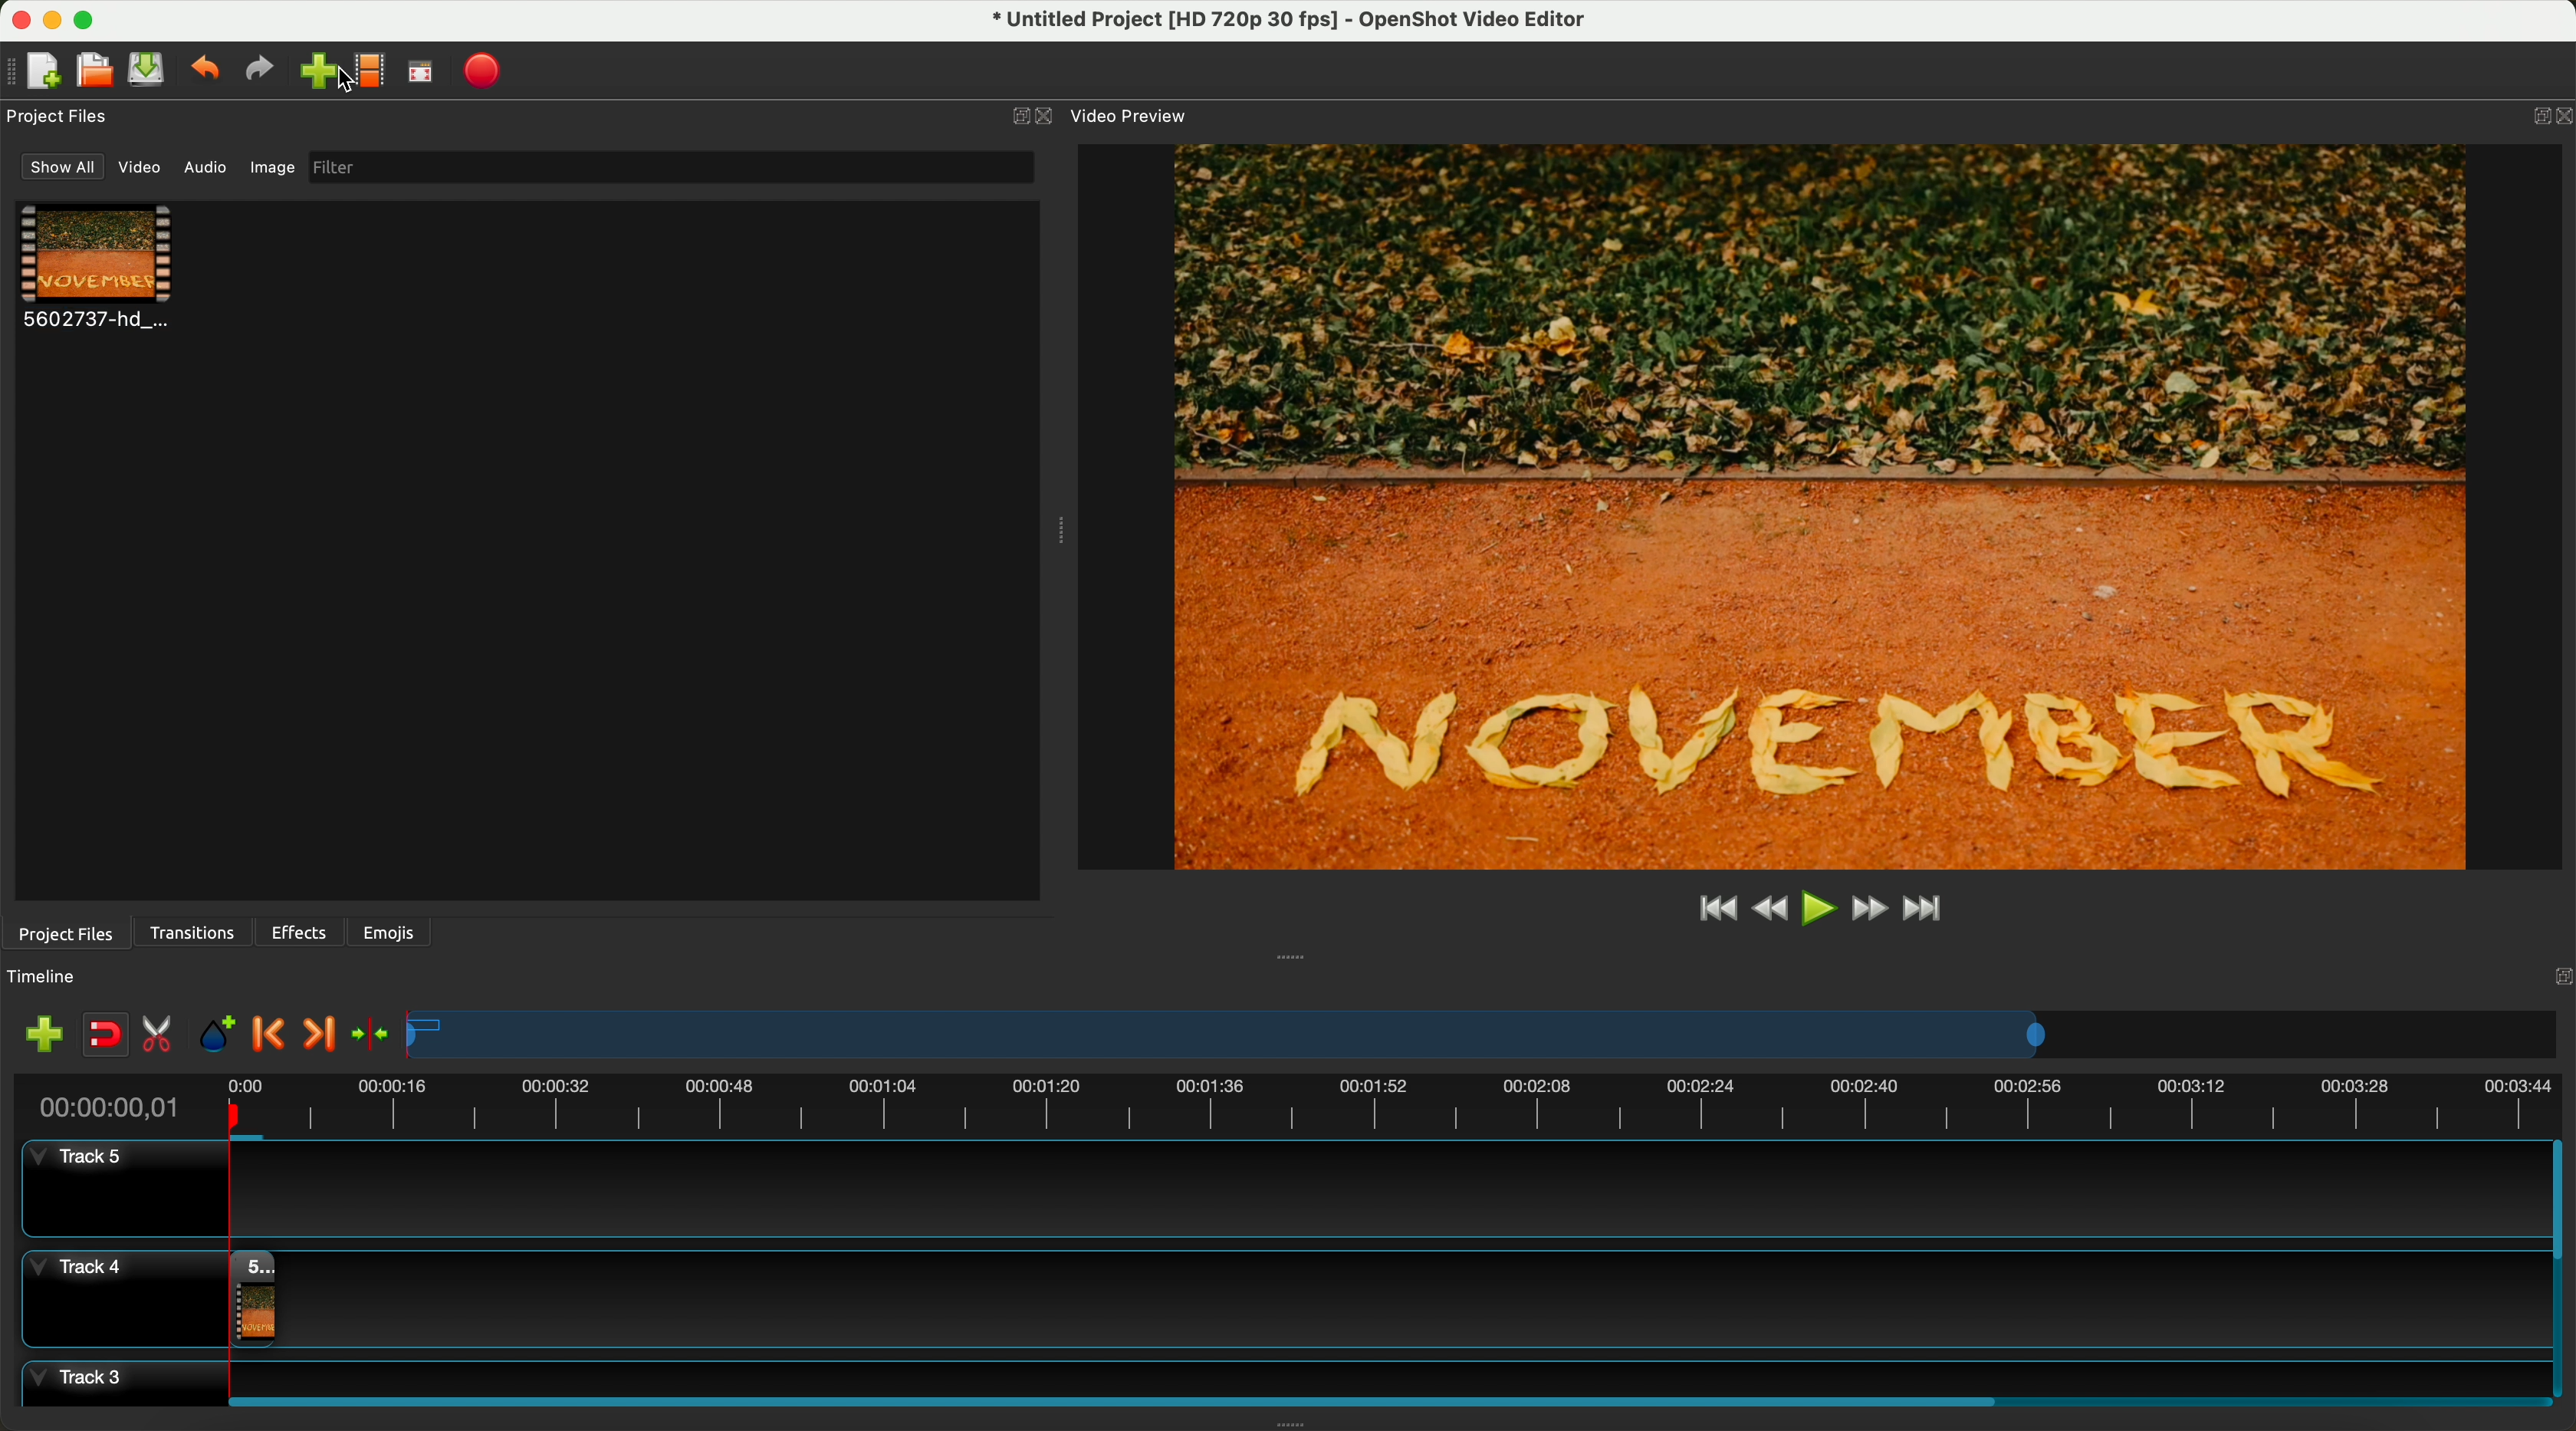  I want to click on show all, so click(63, 167).